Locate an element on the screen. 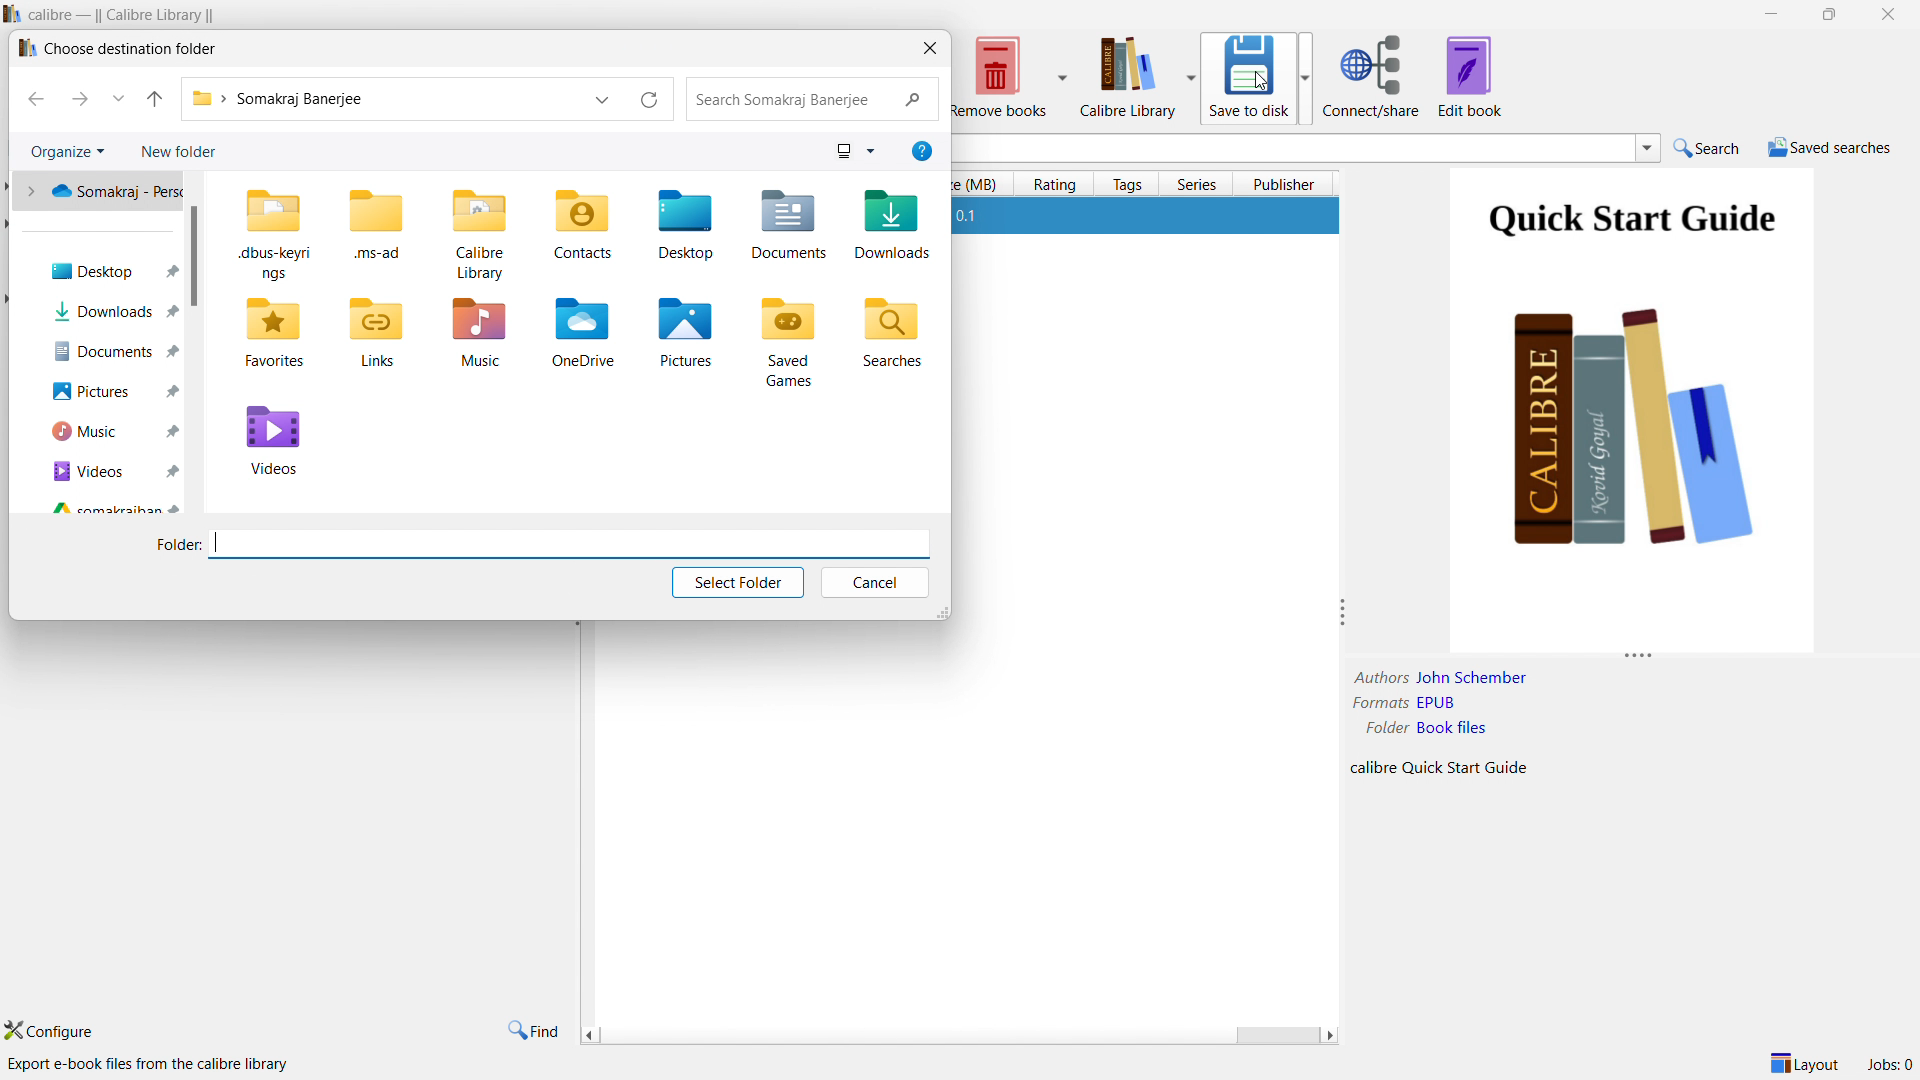 The image size is (1920, 1080). calibre — || Calibre Library || is located at coordinates (130, 15).